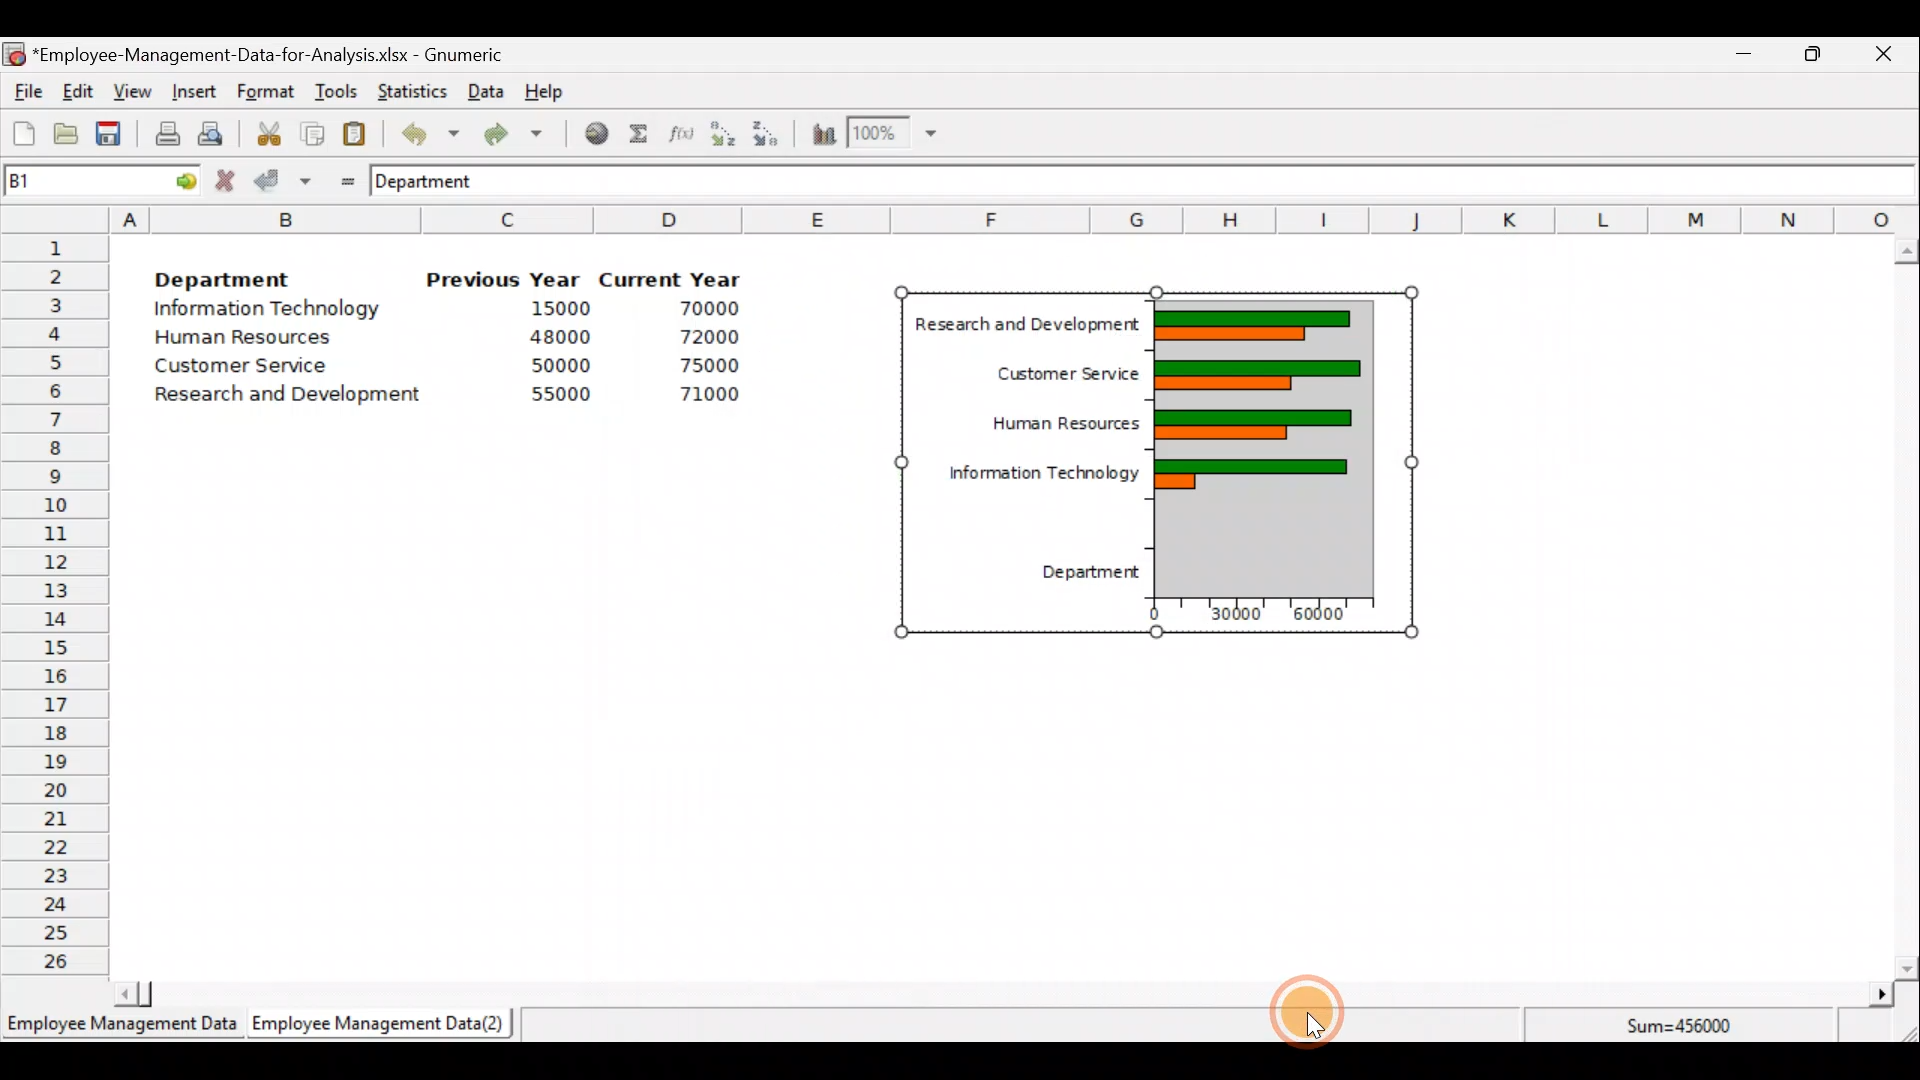 The height and width of the screenshot is (1080, 1920). Describe the element at coordinates (1087, 569) in the screenshot. I see `Department` at that location.